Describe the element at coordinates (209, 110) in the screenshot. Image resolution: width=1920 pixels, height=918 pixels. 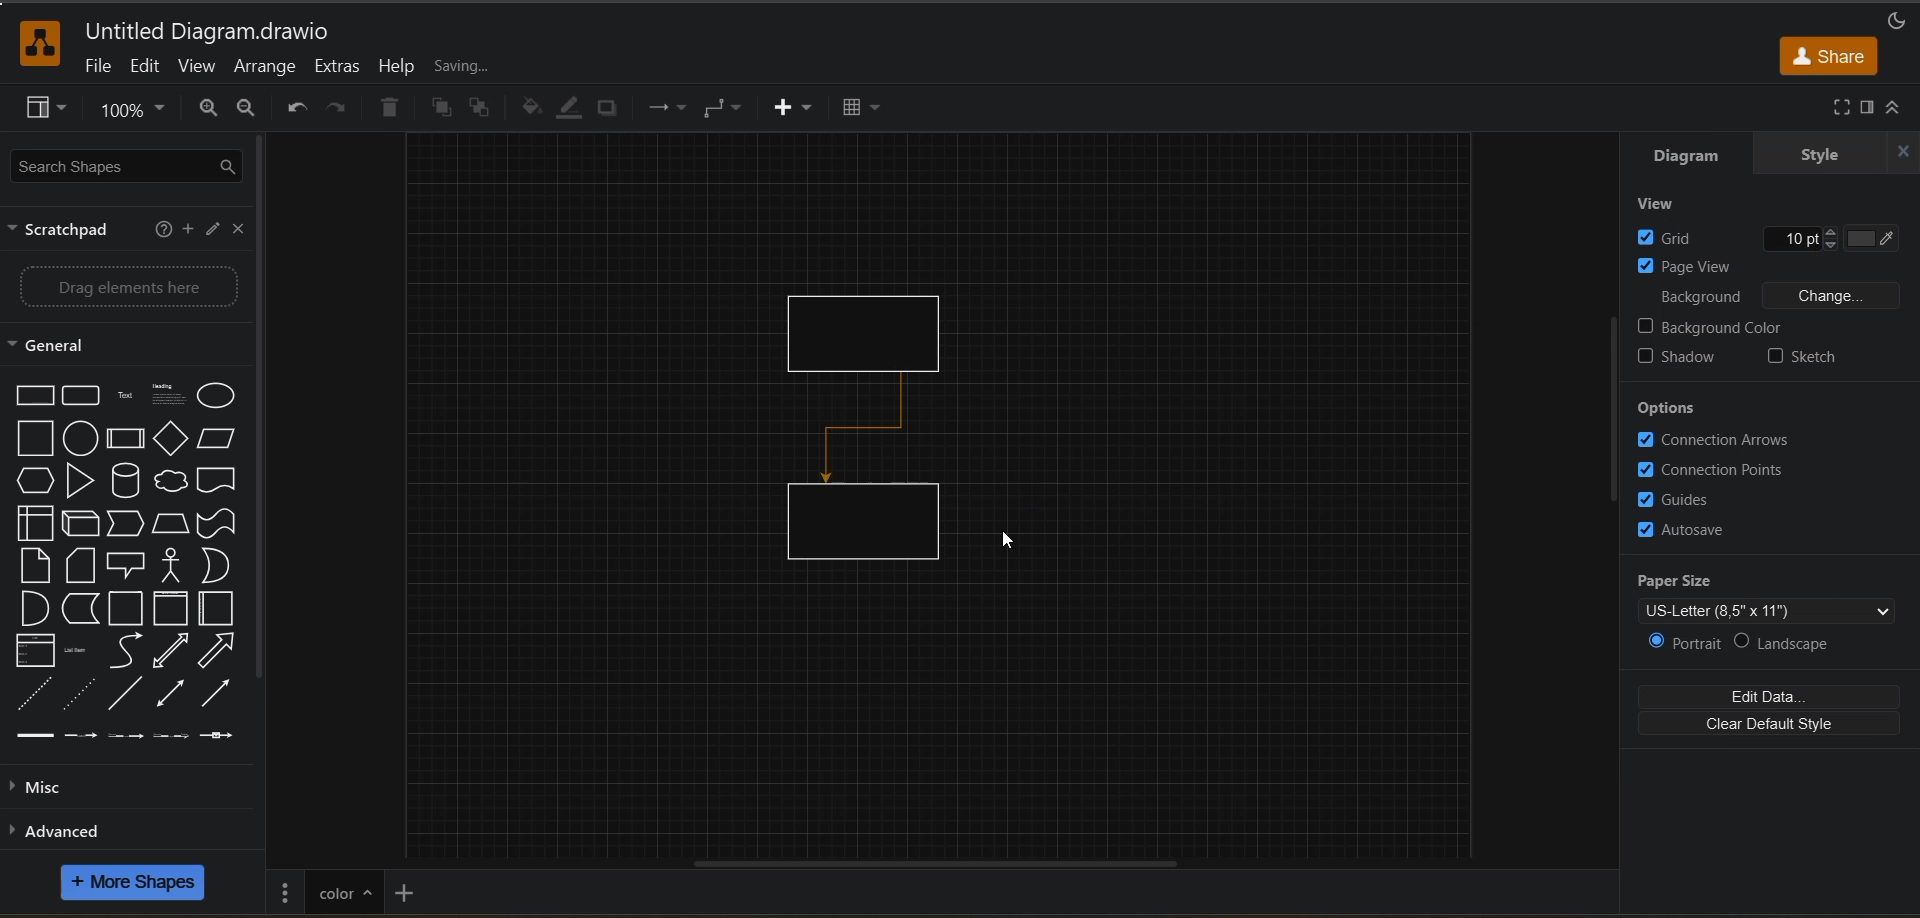
I see `zoom in` at that location.